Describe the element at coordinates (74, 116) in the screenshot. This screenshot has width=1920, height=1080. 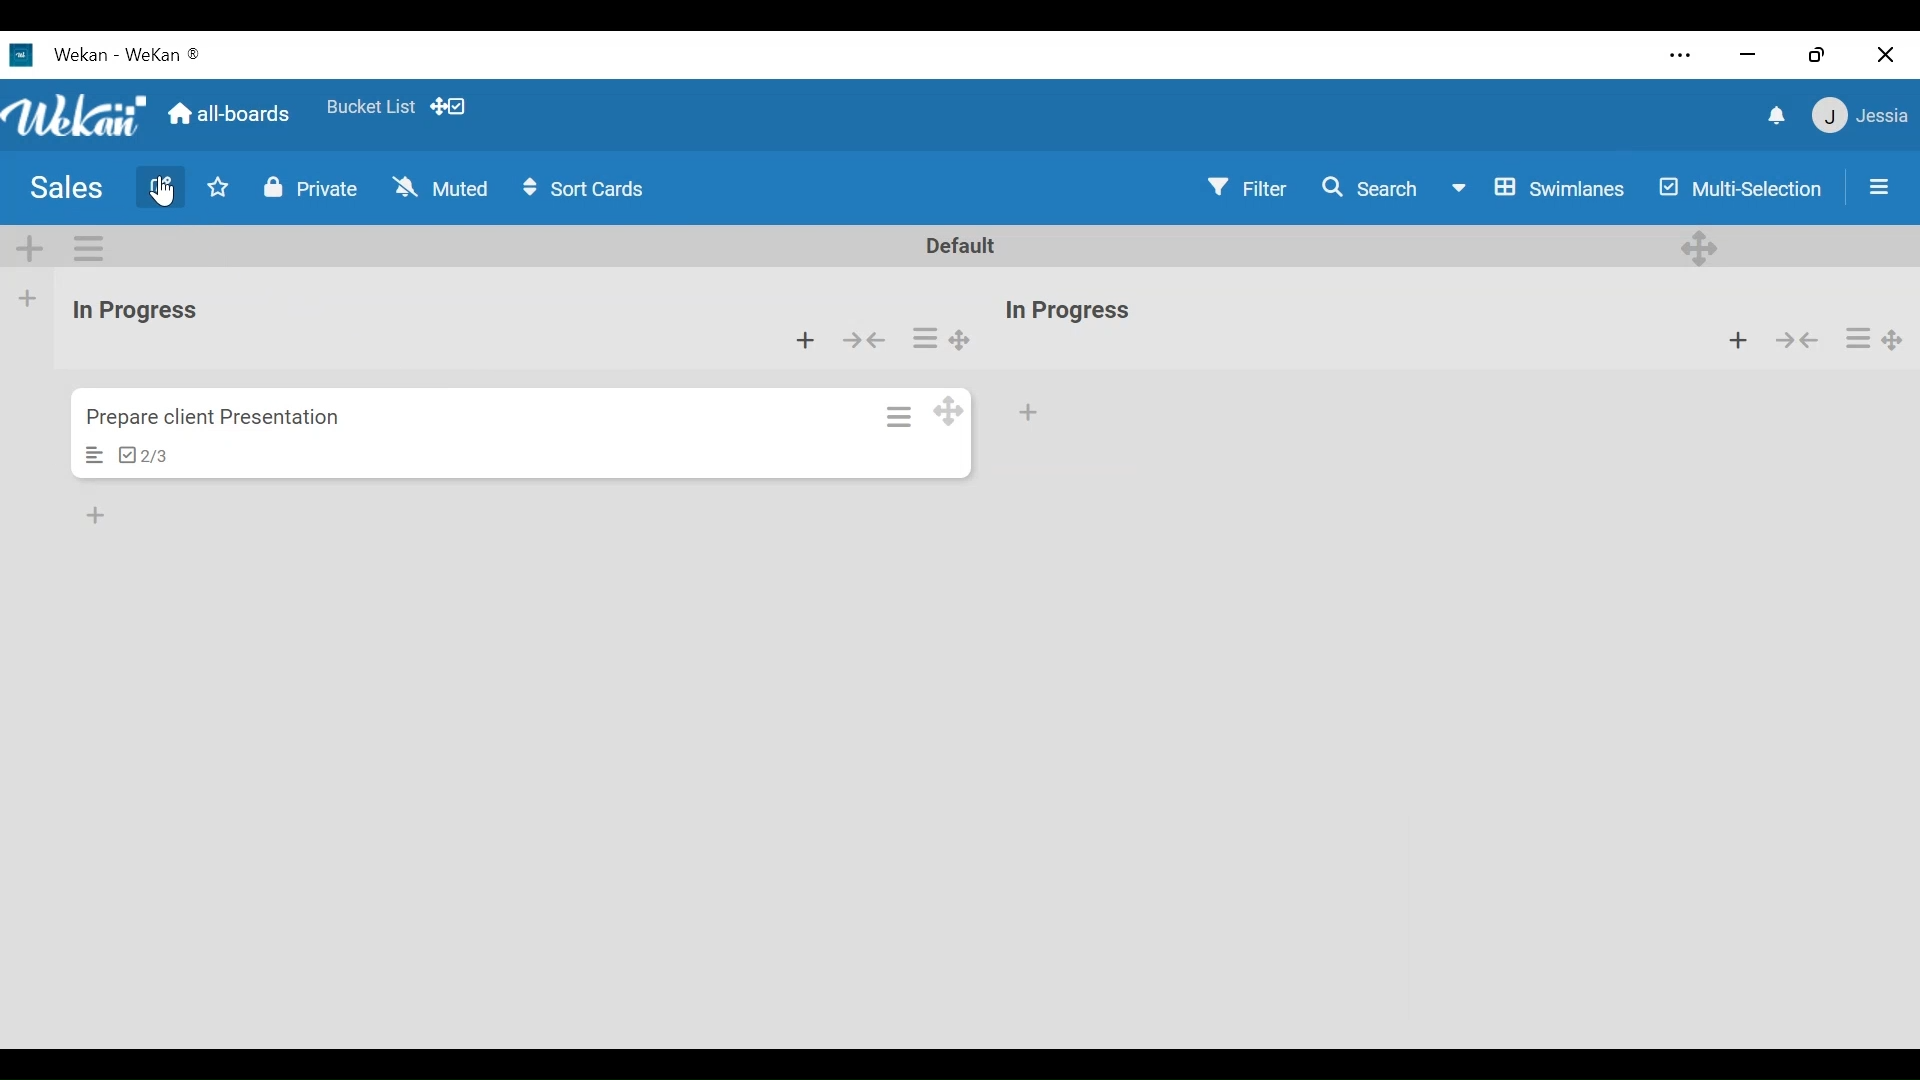
I see `Wekan logo` at that location.